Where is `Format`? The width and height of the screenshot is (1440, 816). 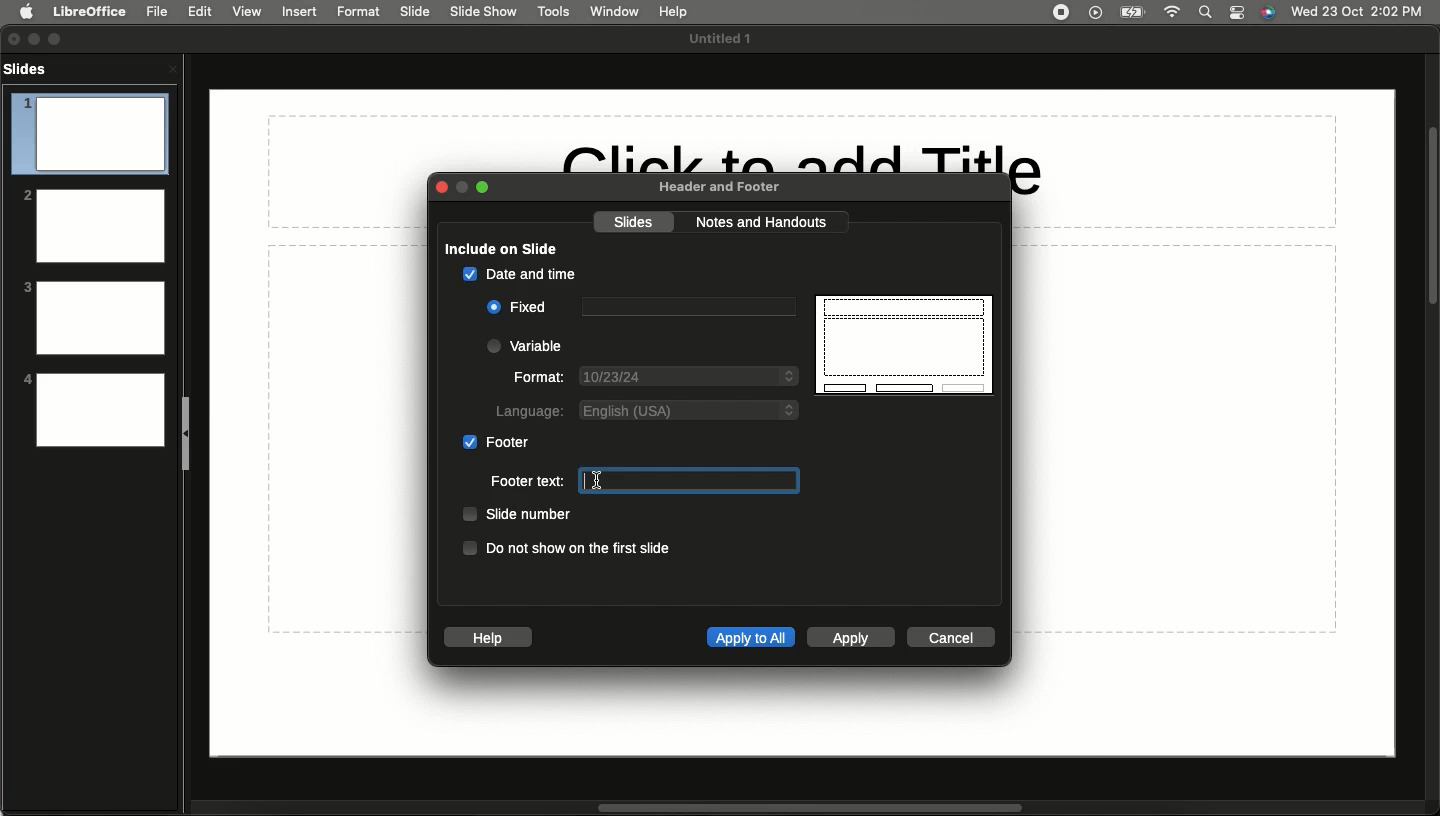 Format is located at coordinates (359, 11).